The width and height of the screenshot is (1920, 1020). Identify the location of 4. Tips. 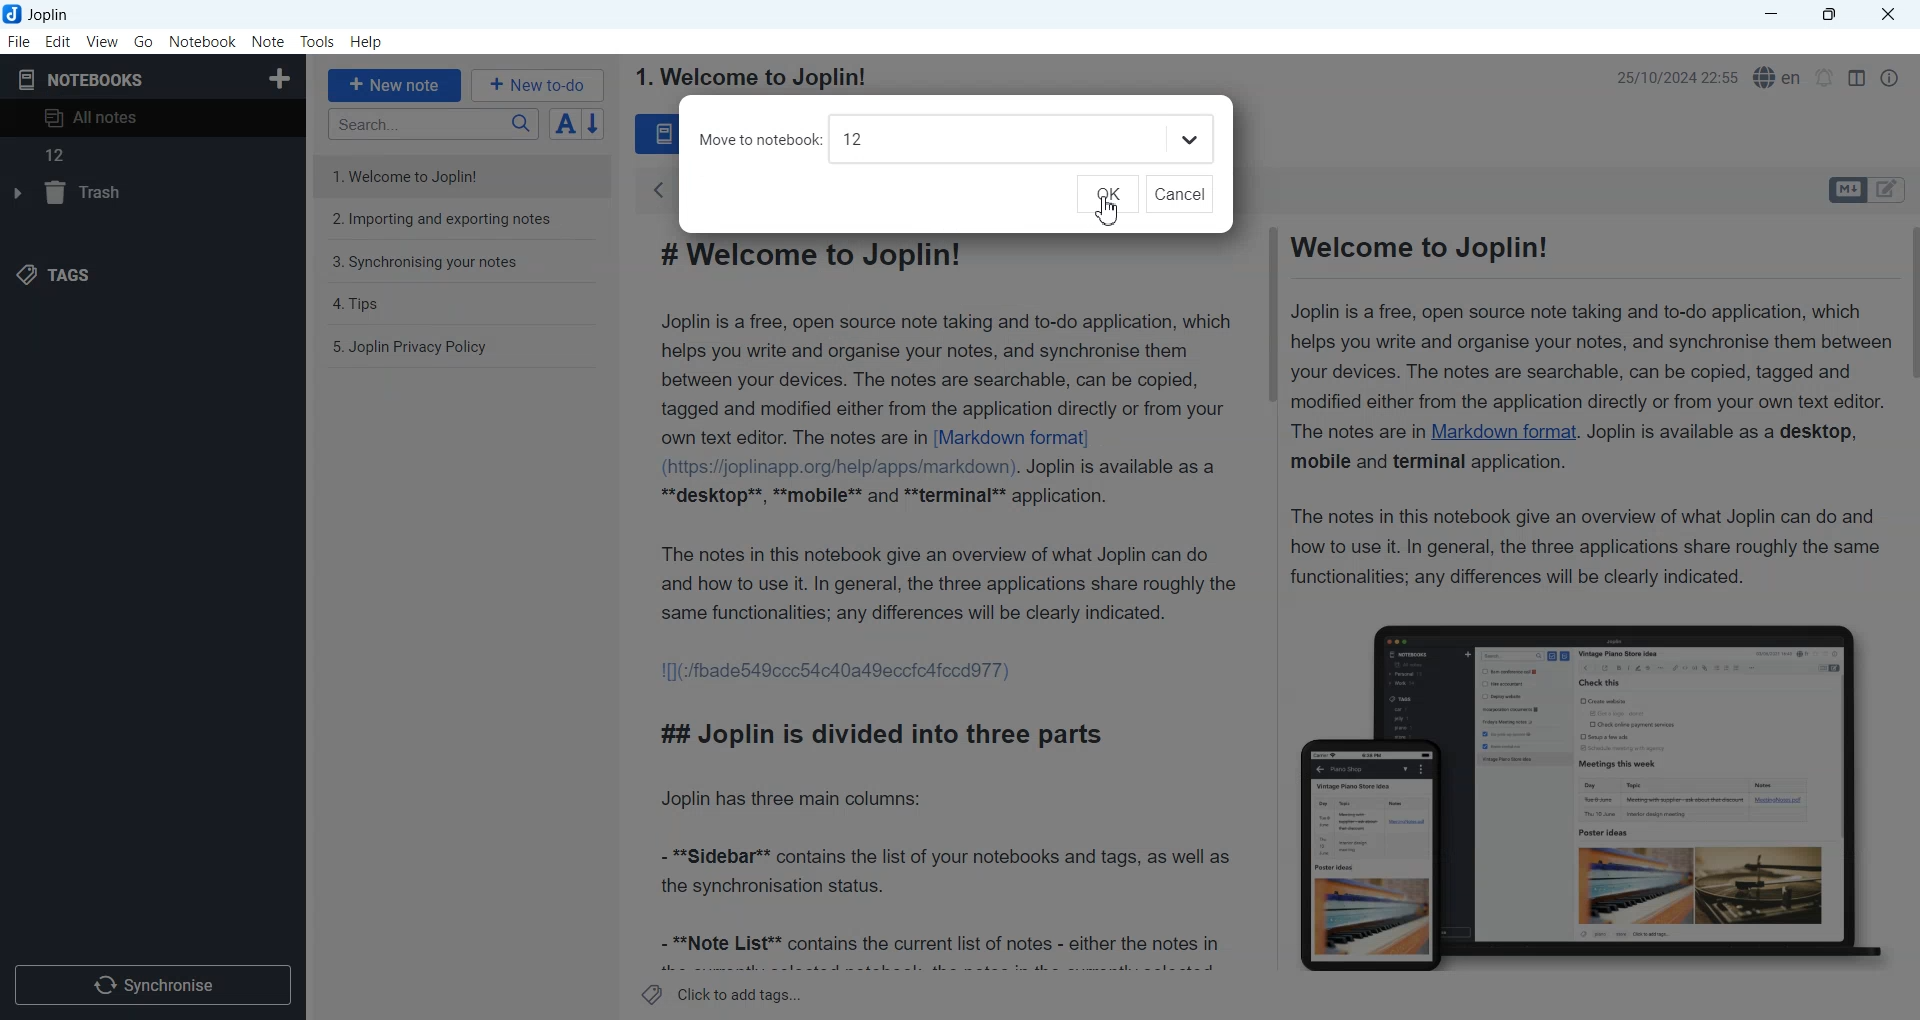
(358, 304).